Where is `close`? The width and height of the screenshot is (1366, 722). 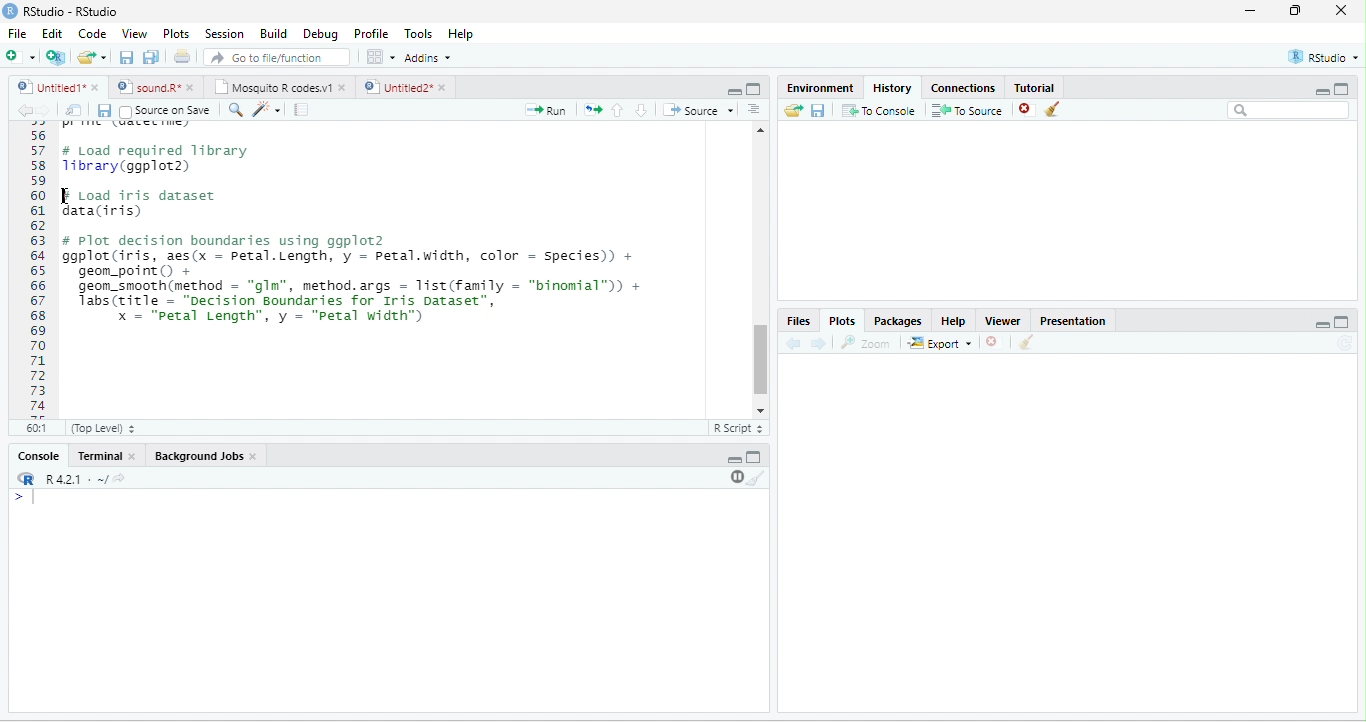
close is located at coordinates (97, 87).